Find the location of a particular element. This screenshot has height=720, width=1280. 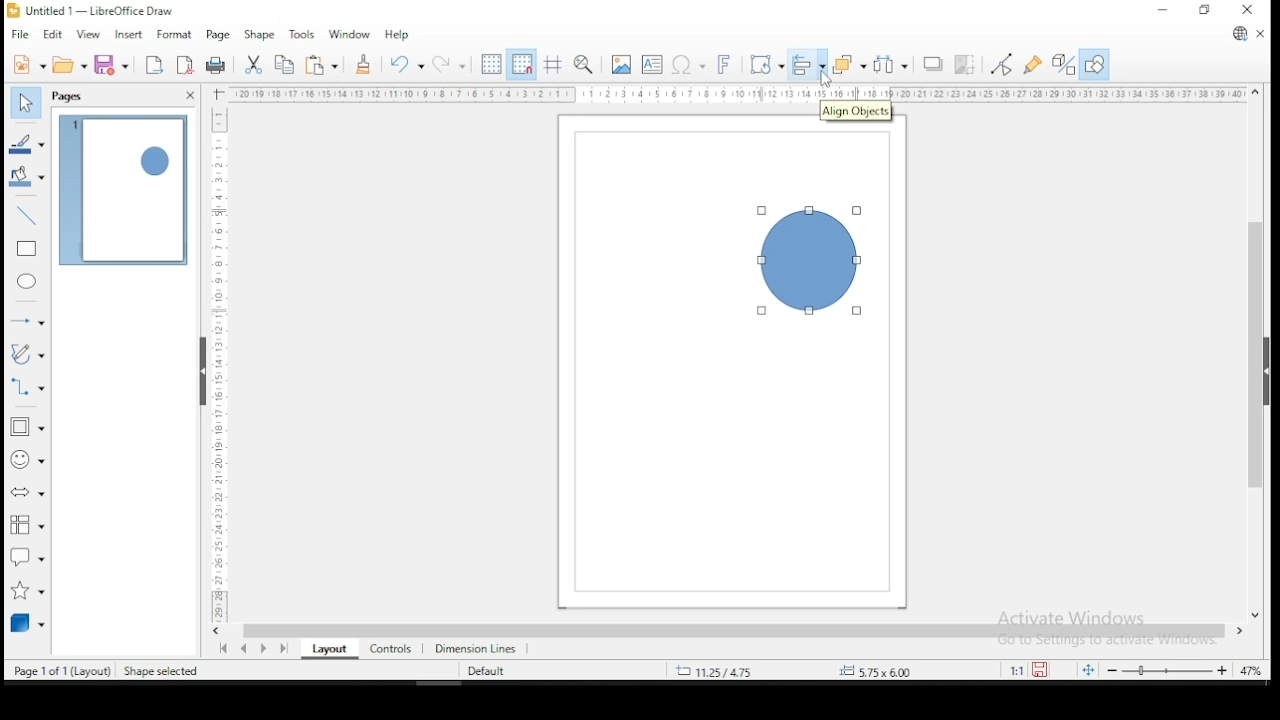

shadow is located at coordinates (933, 65).